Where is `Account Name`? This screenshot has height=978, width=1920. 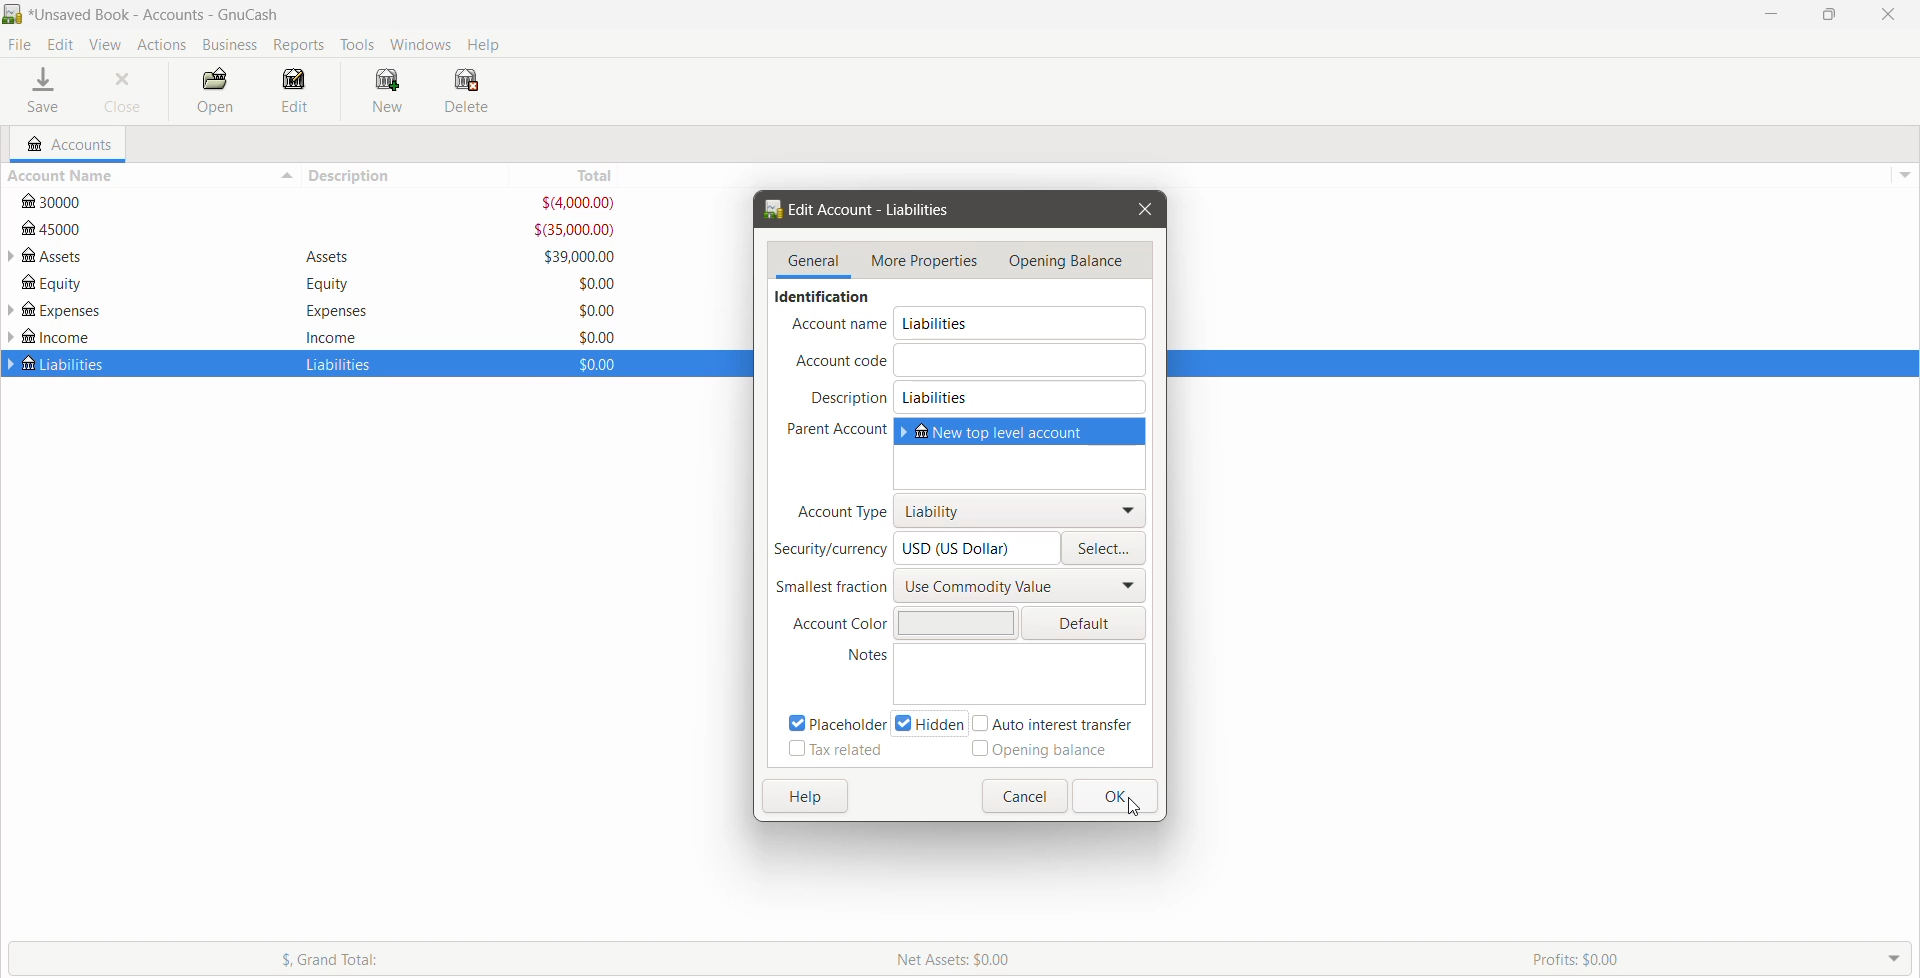
Account Name is located at coordinates (149, 176).